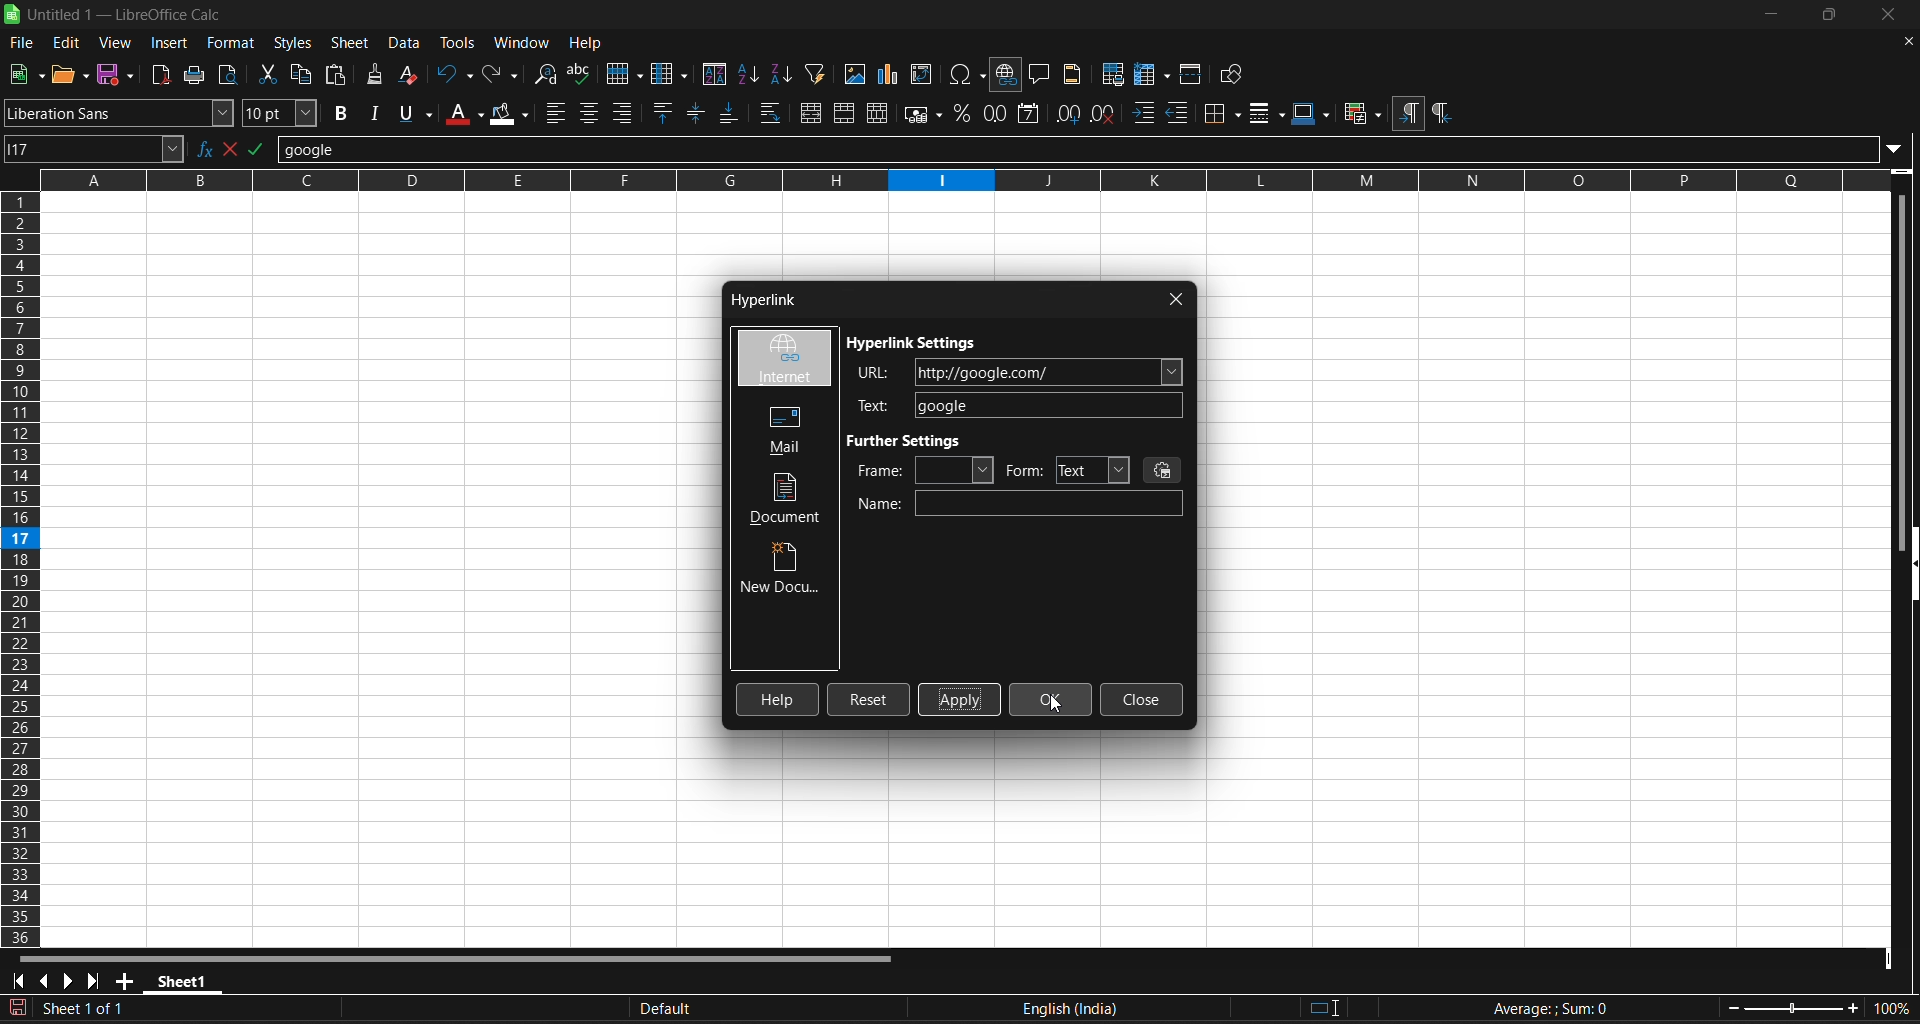  What do you see at coordinates (116, 42) in the screenshot?
I see `view` at bounding box center [116, 42].